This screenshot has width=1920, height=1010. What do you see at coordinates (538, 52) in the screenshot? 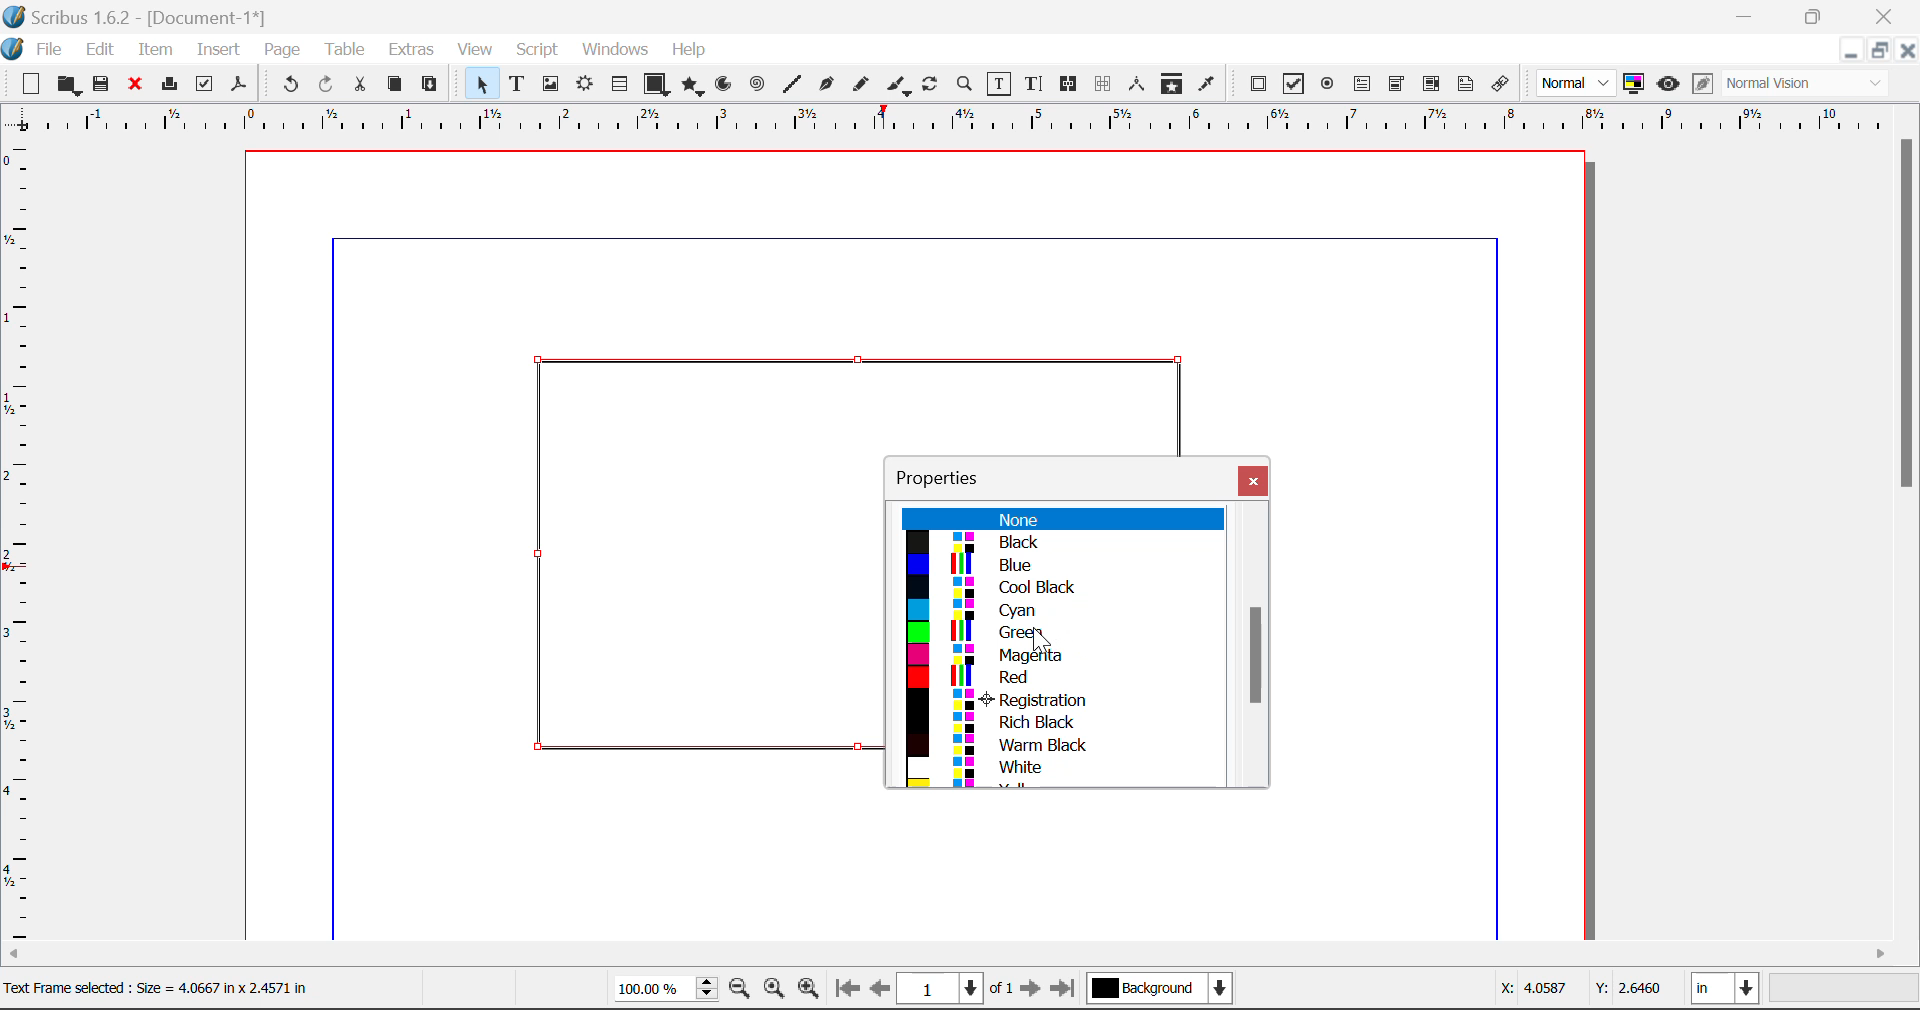
I see `Script` at bounding box center [538, 52].